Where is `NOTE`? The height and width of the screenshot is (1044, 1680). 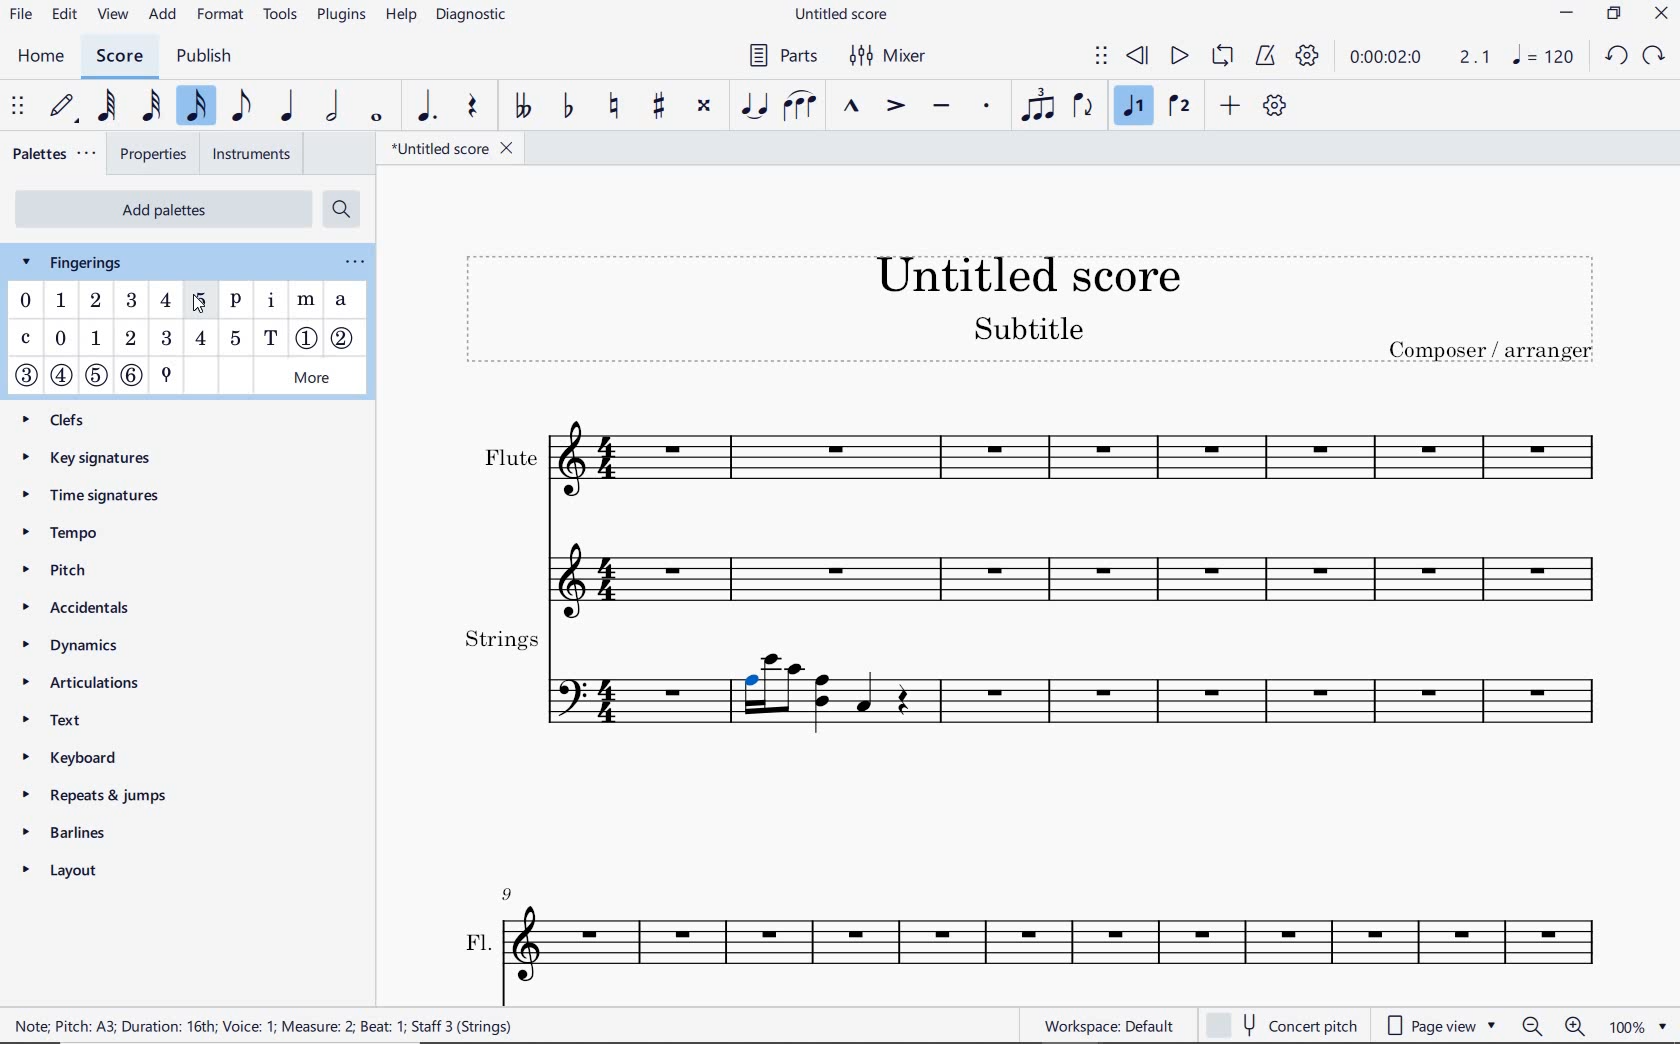 NOTE is located at coordinates (1543, 58).